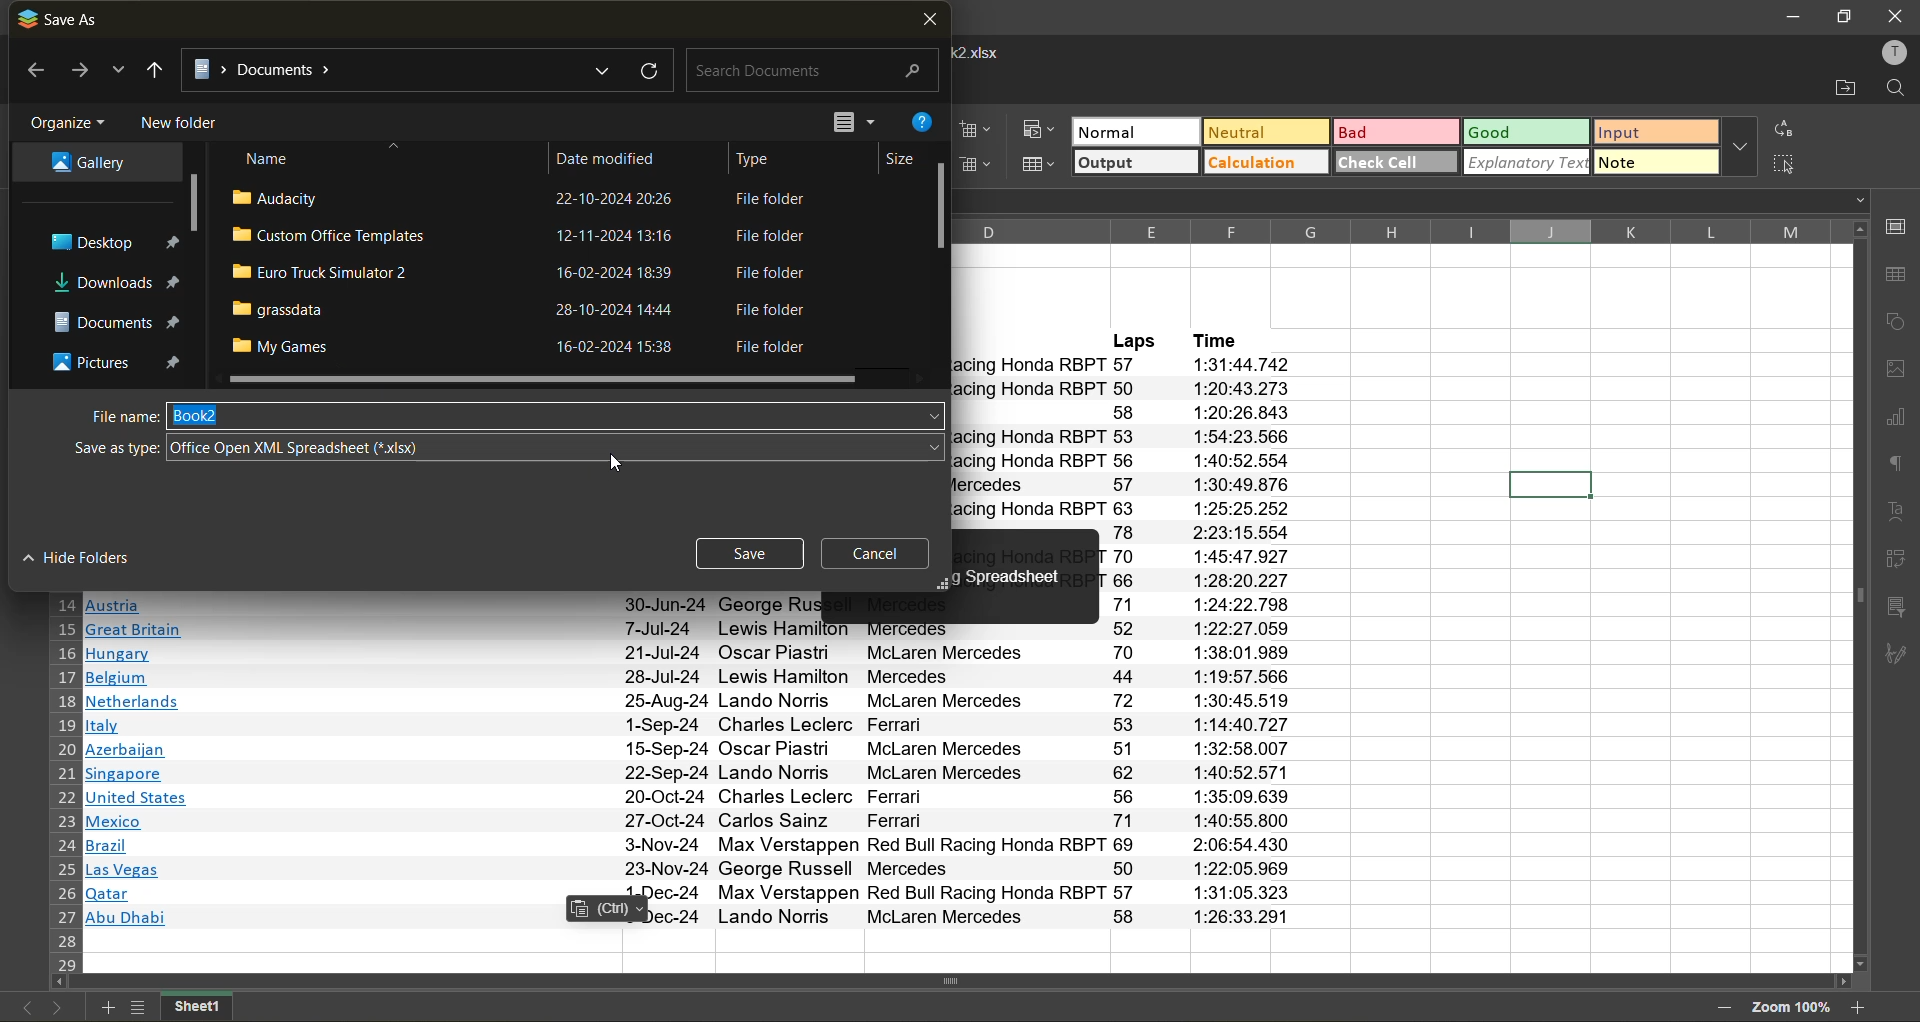 The width and height of the screenshot is (1920, 1022). Describe the element at coordinates (850, 121) in the screenshot. I see `view` at that location.